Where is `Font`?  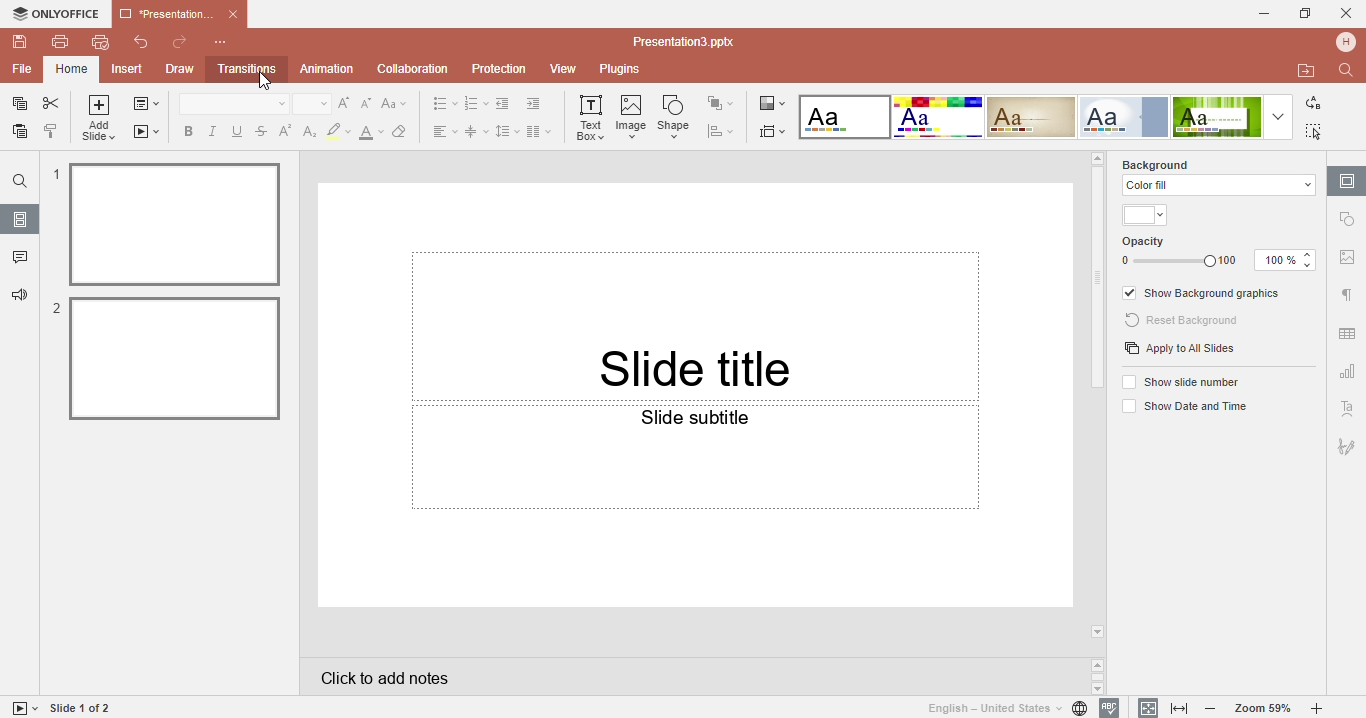
Font is located at coordinates (232, 104).